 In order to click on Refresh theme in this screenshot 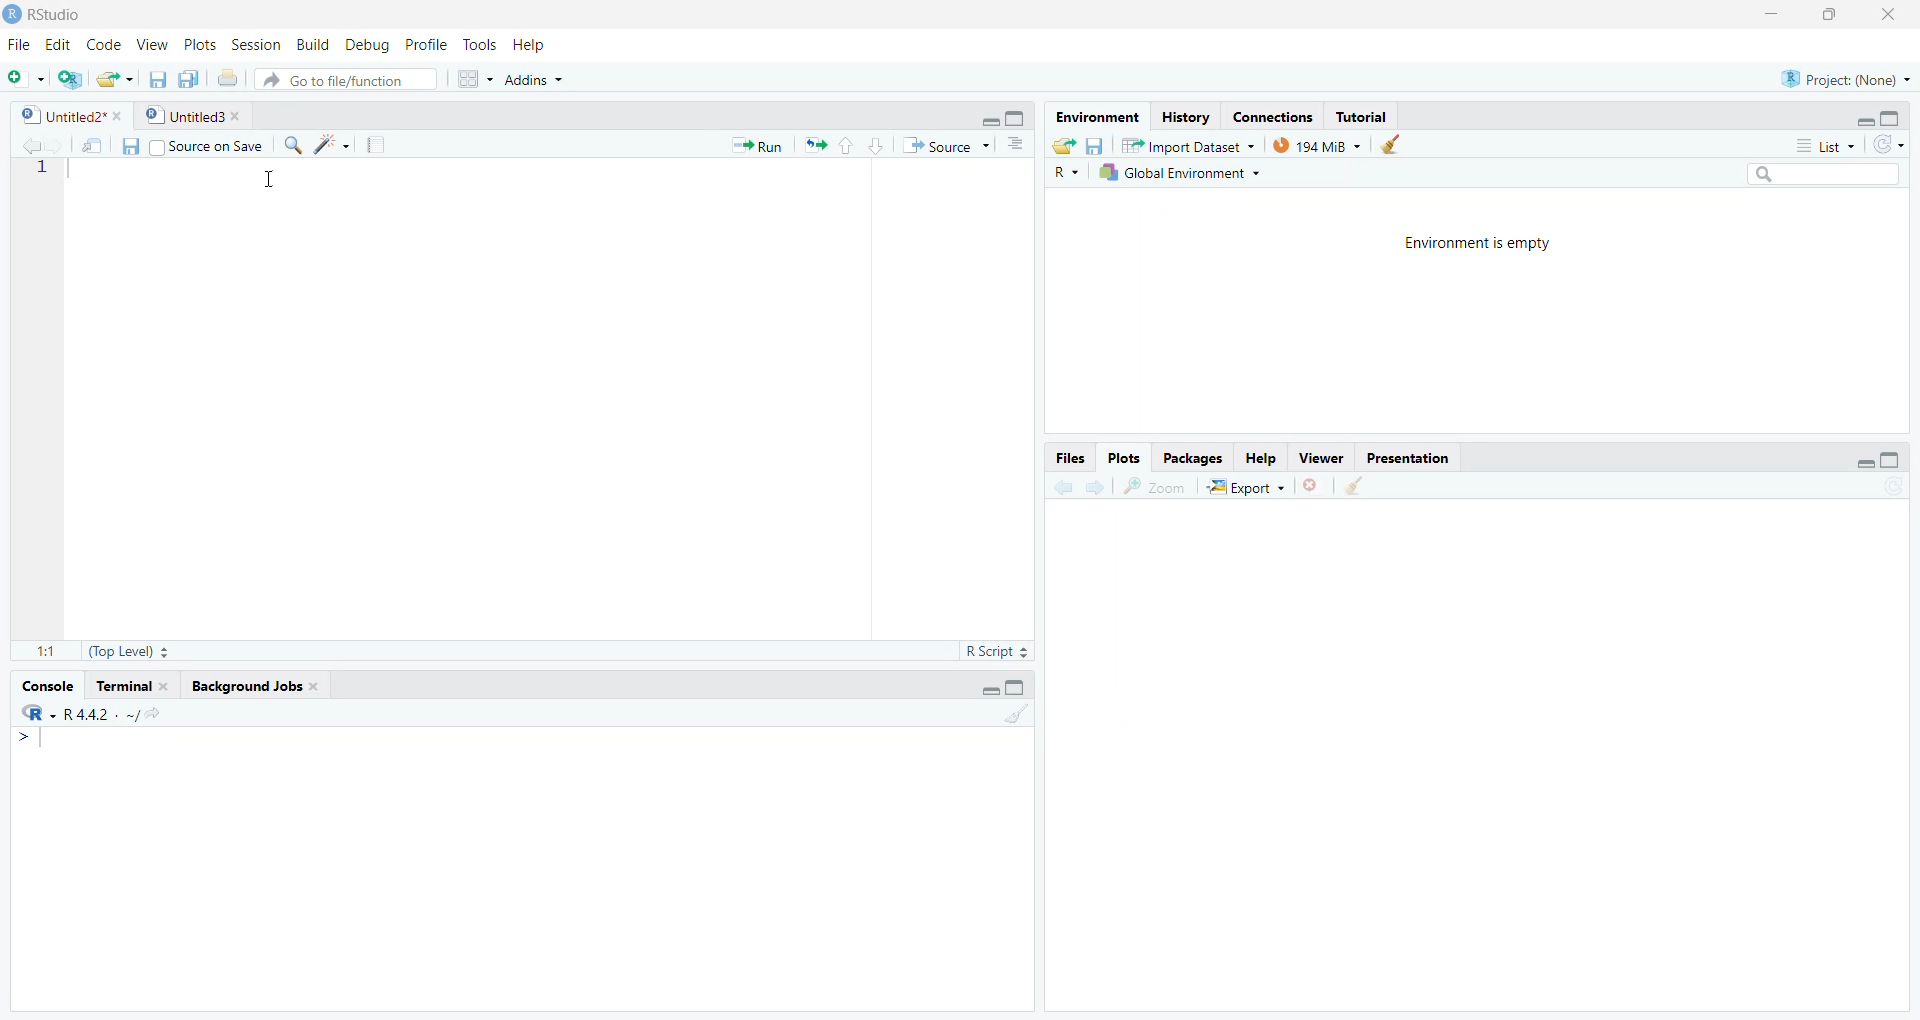, I will do `click(1892, 143)`.